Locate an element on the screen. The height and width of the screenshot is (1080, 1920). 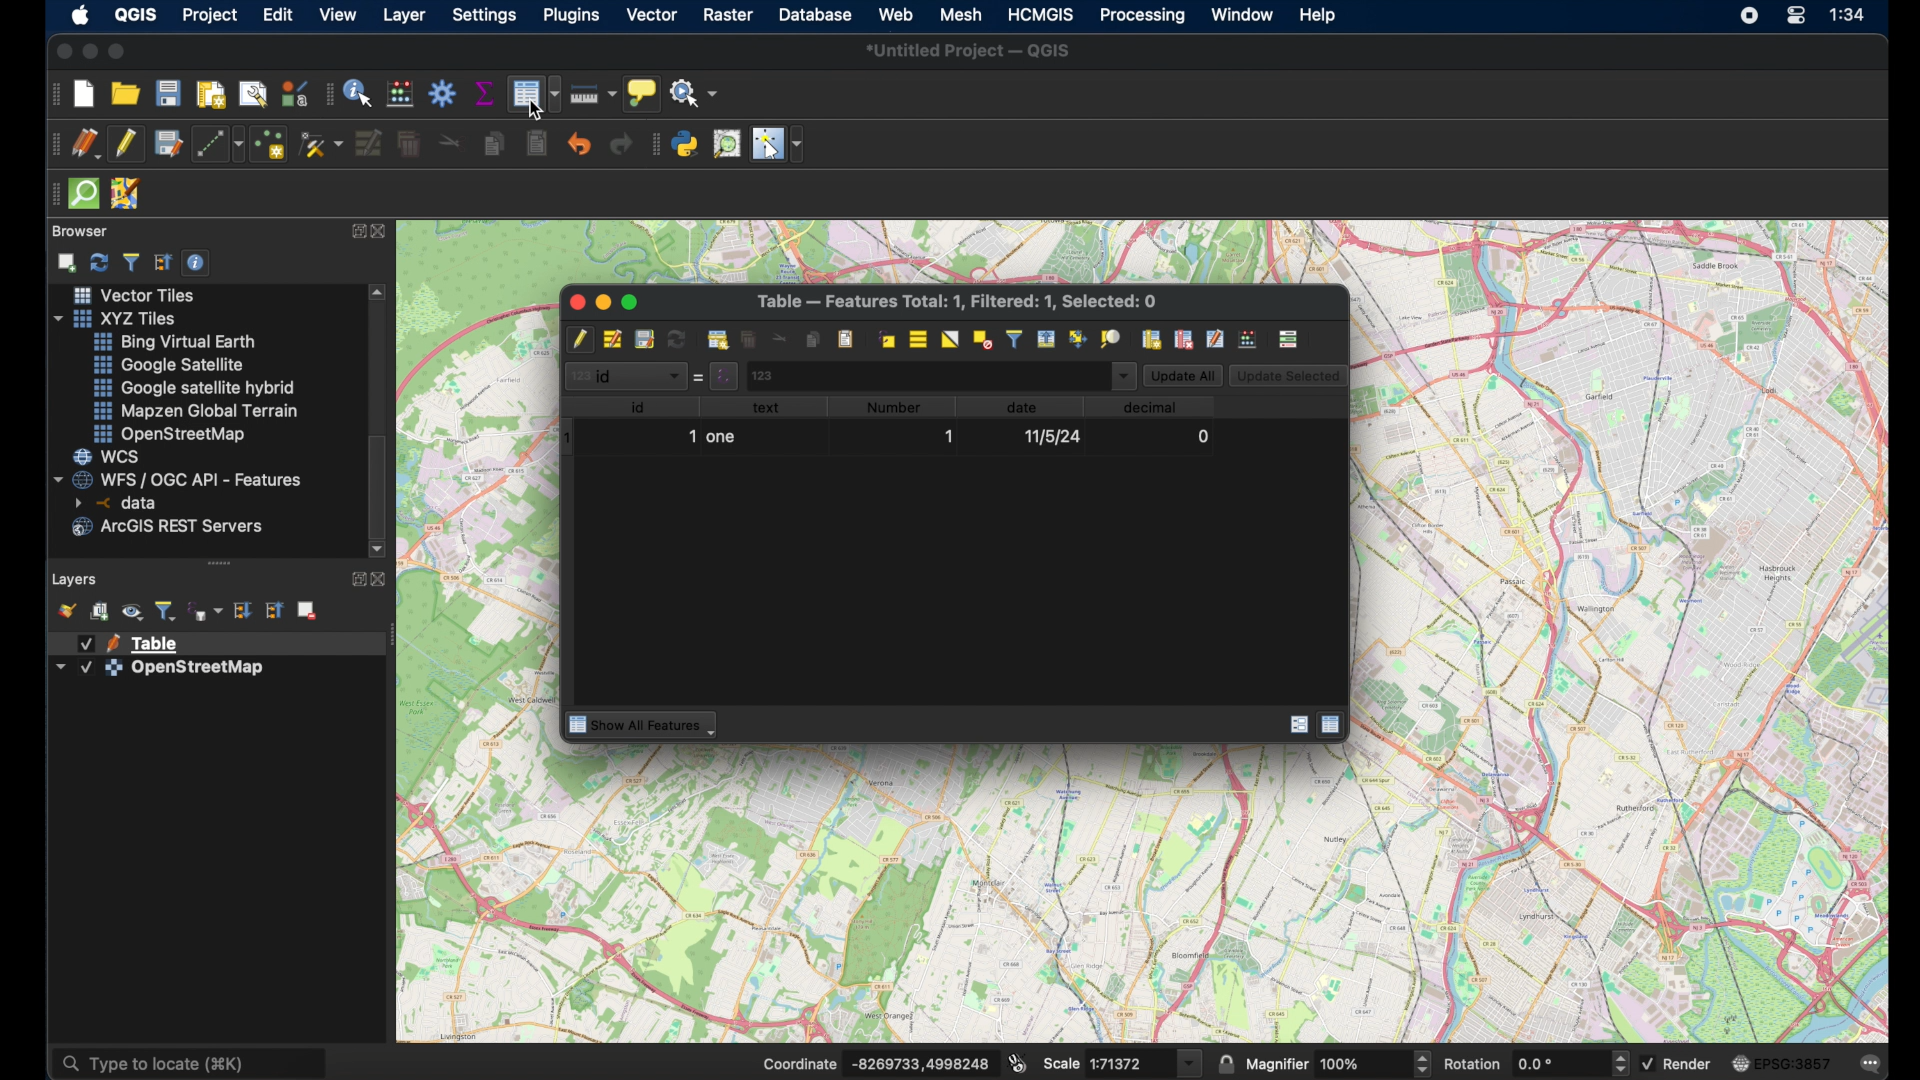
magnifier is located at coordinates (1277, 1062).